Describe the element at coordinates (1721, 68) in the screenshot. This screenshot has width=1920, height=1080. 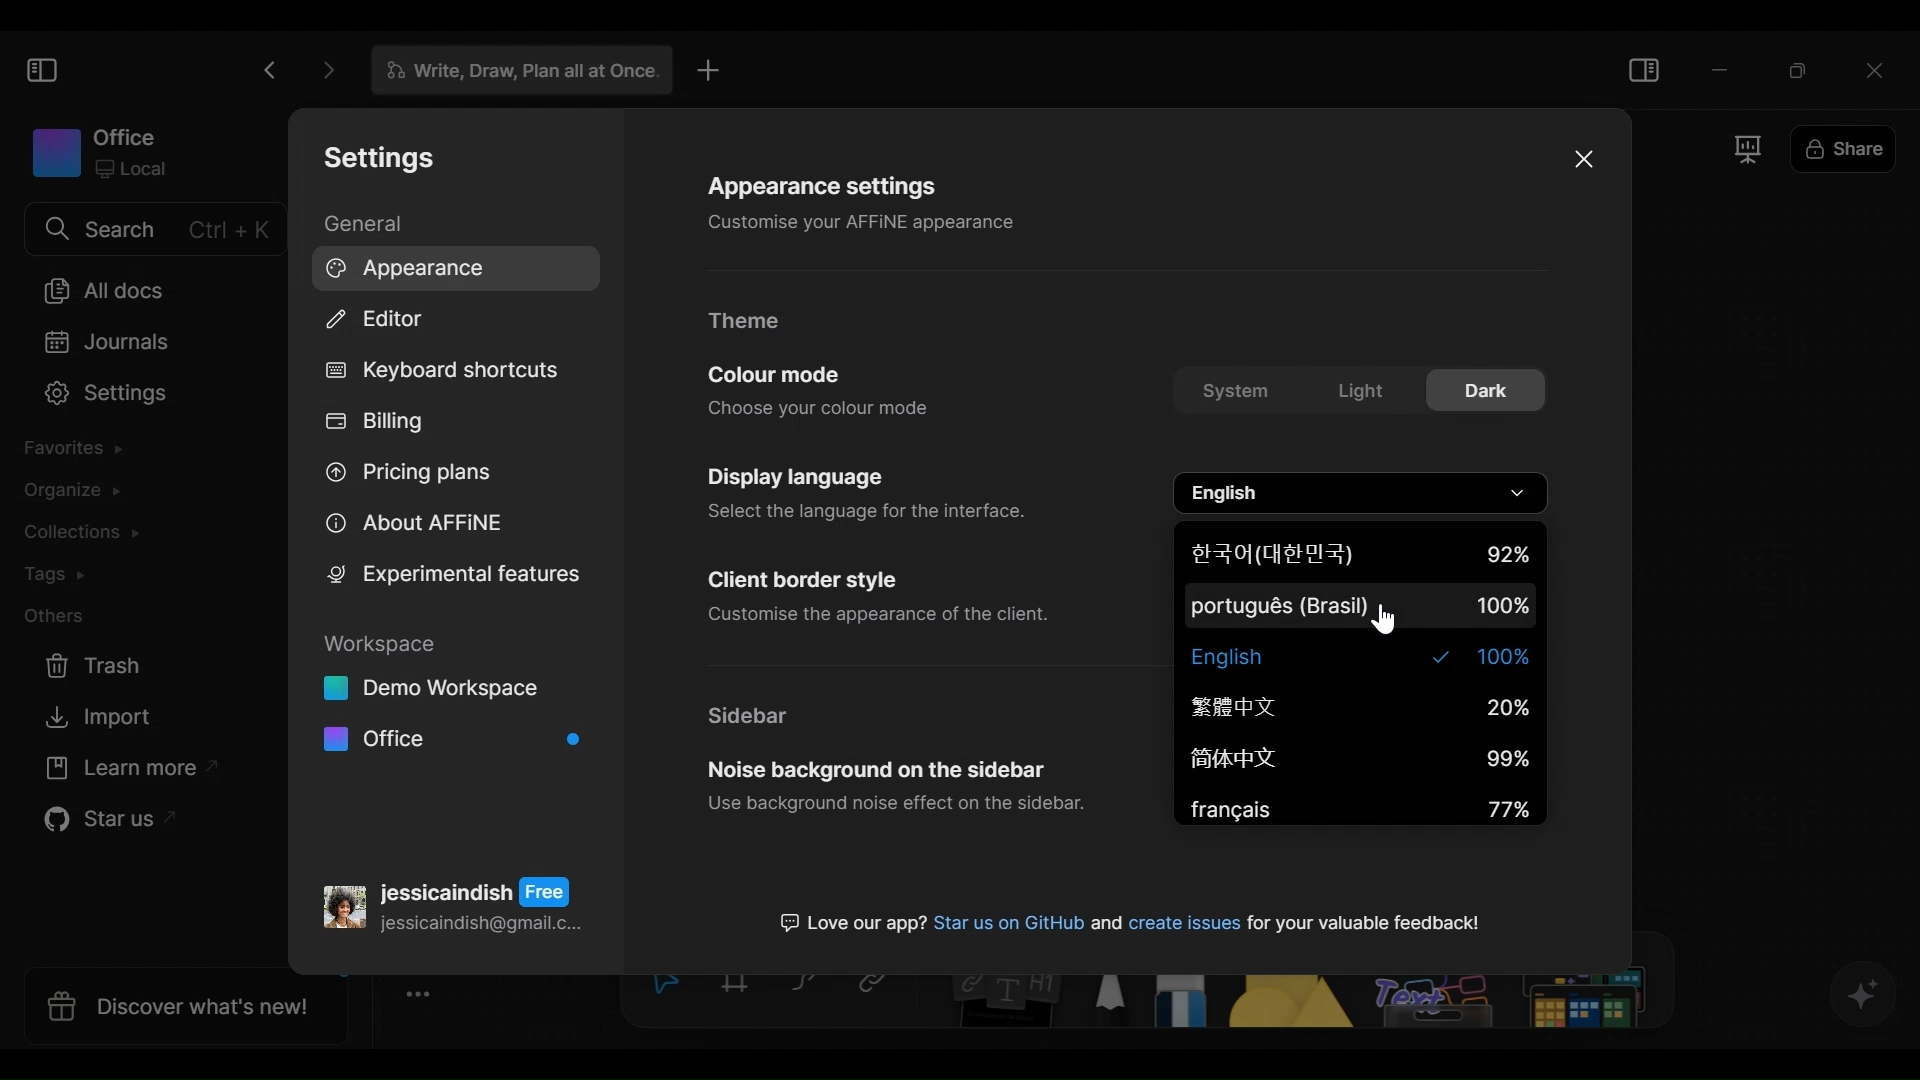
I see `minimize` at that location.